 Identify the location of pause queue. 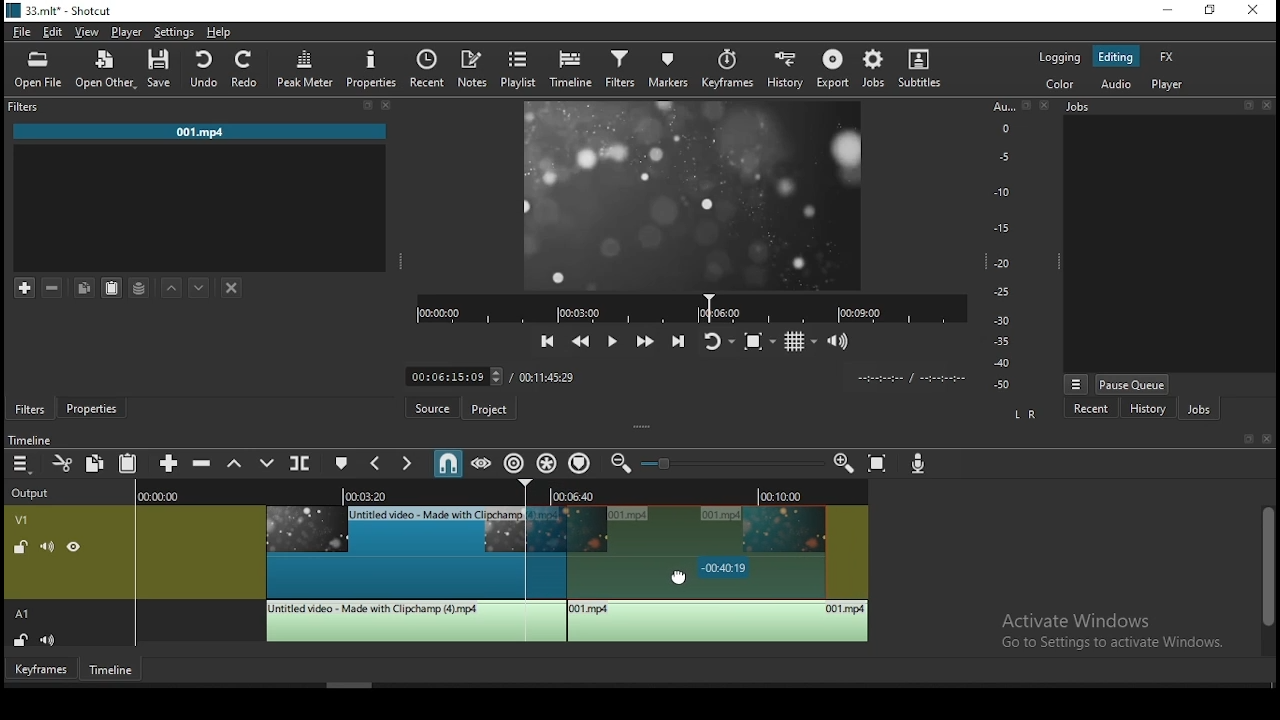
(1133, 385).